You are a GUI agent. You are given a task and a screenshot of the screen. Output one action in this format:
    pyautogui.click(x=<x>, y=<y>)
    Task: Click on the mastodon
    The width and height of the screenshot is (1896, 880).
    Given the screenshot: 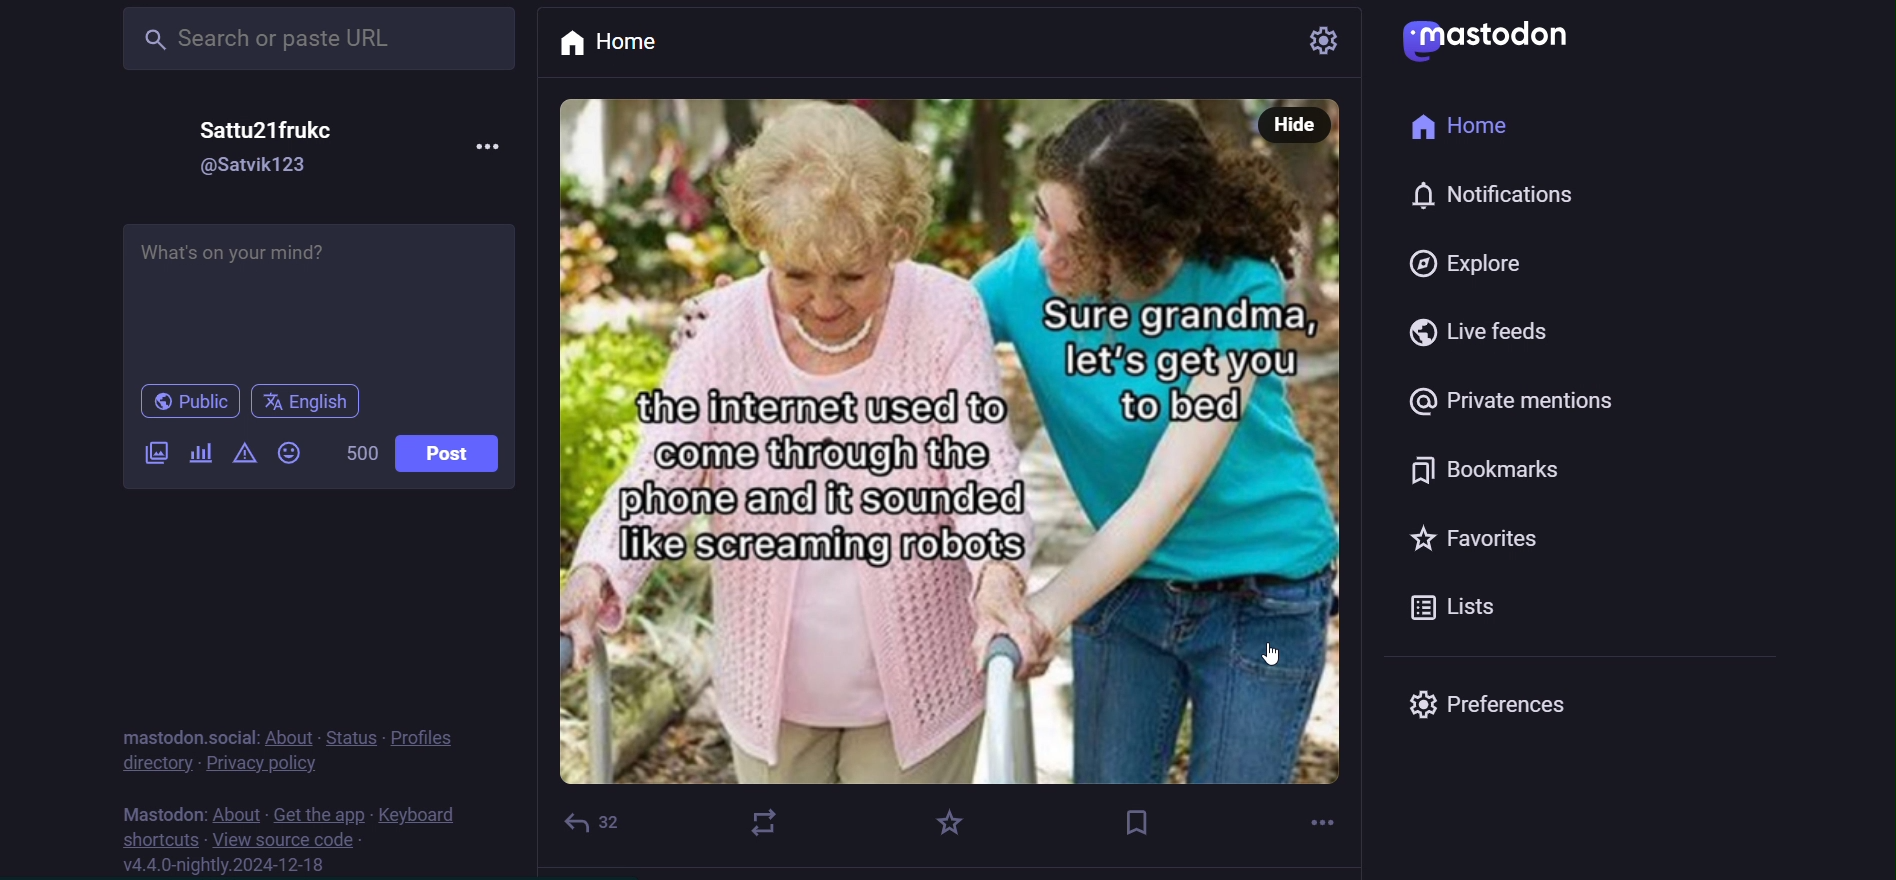 What is the action you would take?
    pyautogui.click(x=158, y=811)
    